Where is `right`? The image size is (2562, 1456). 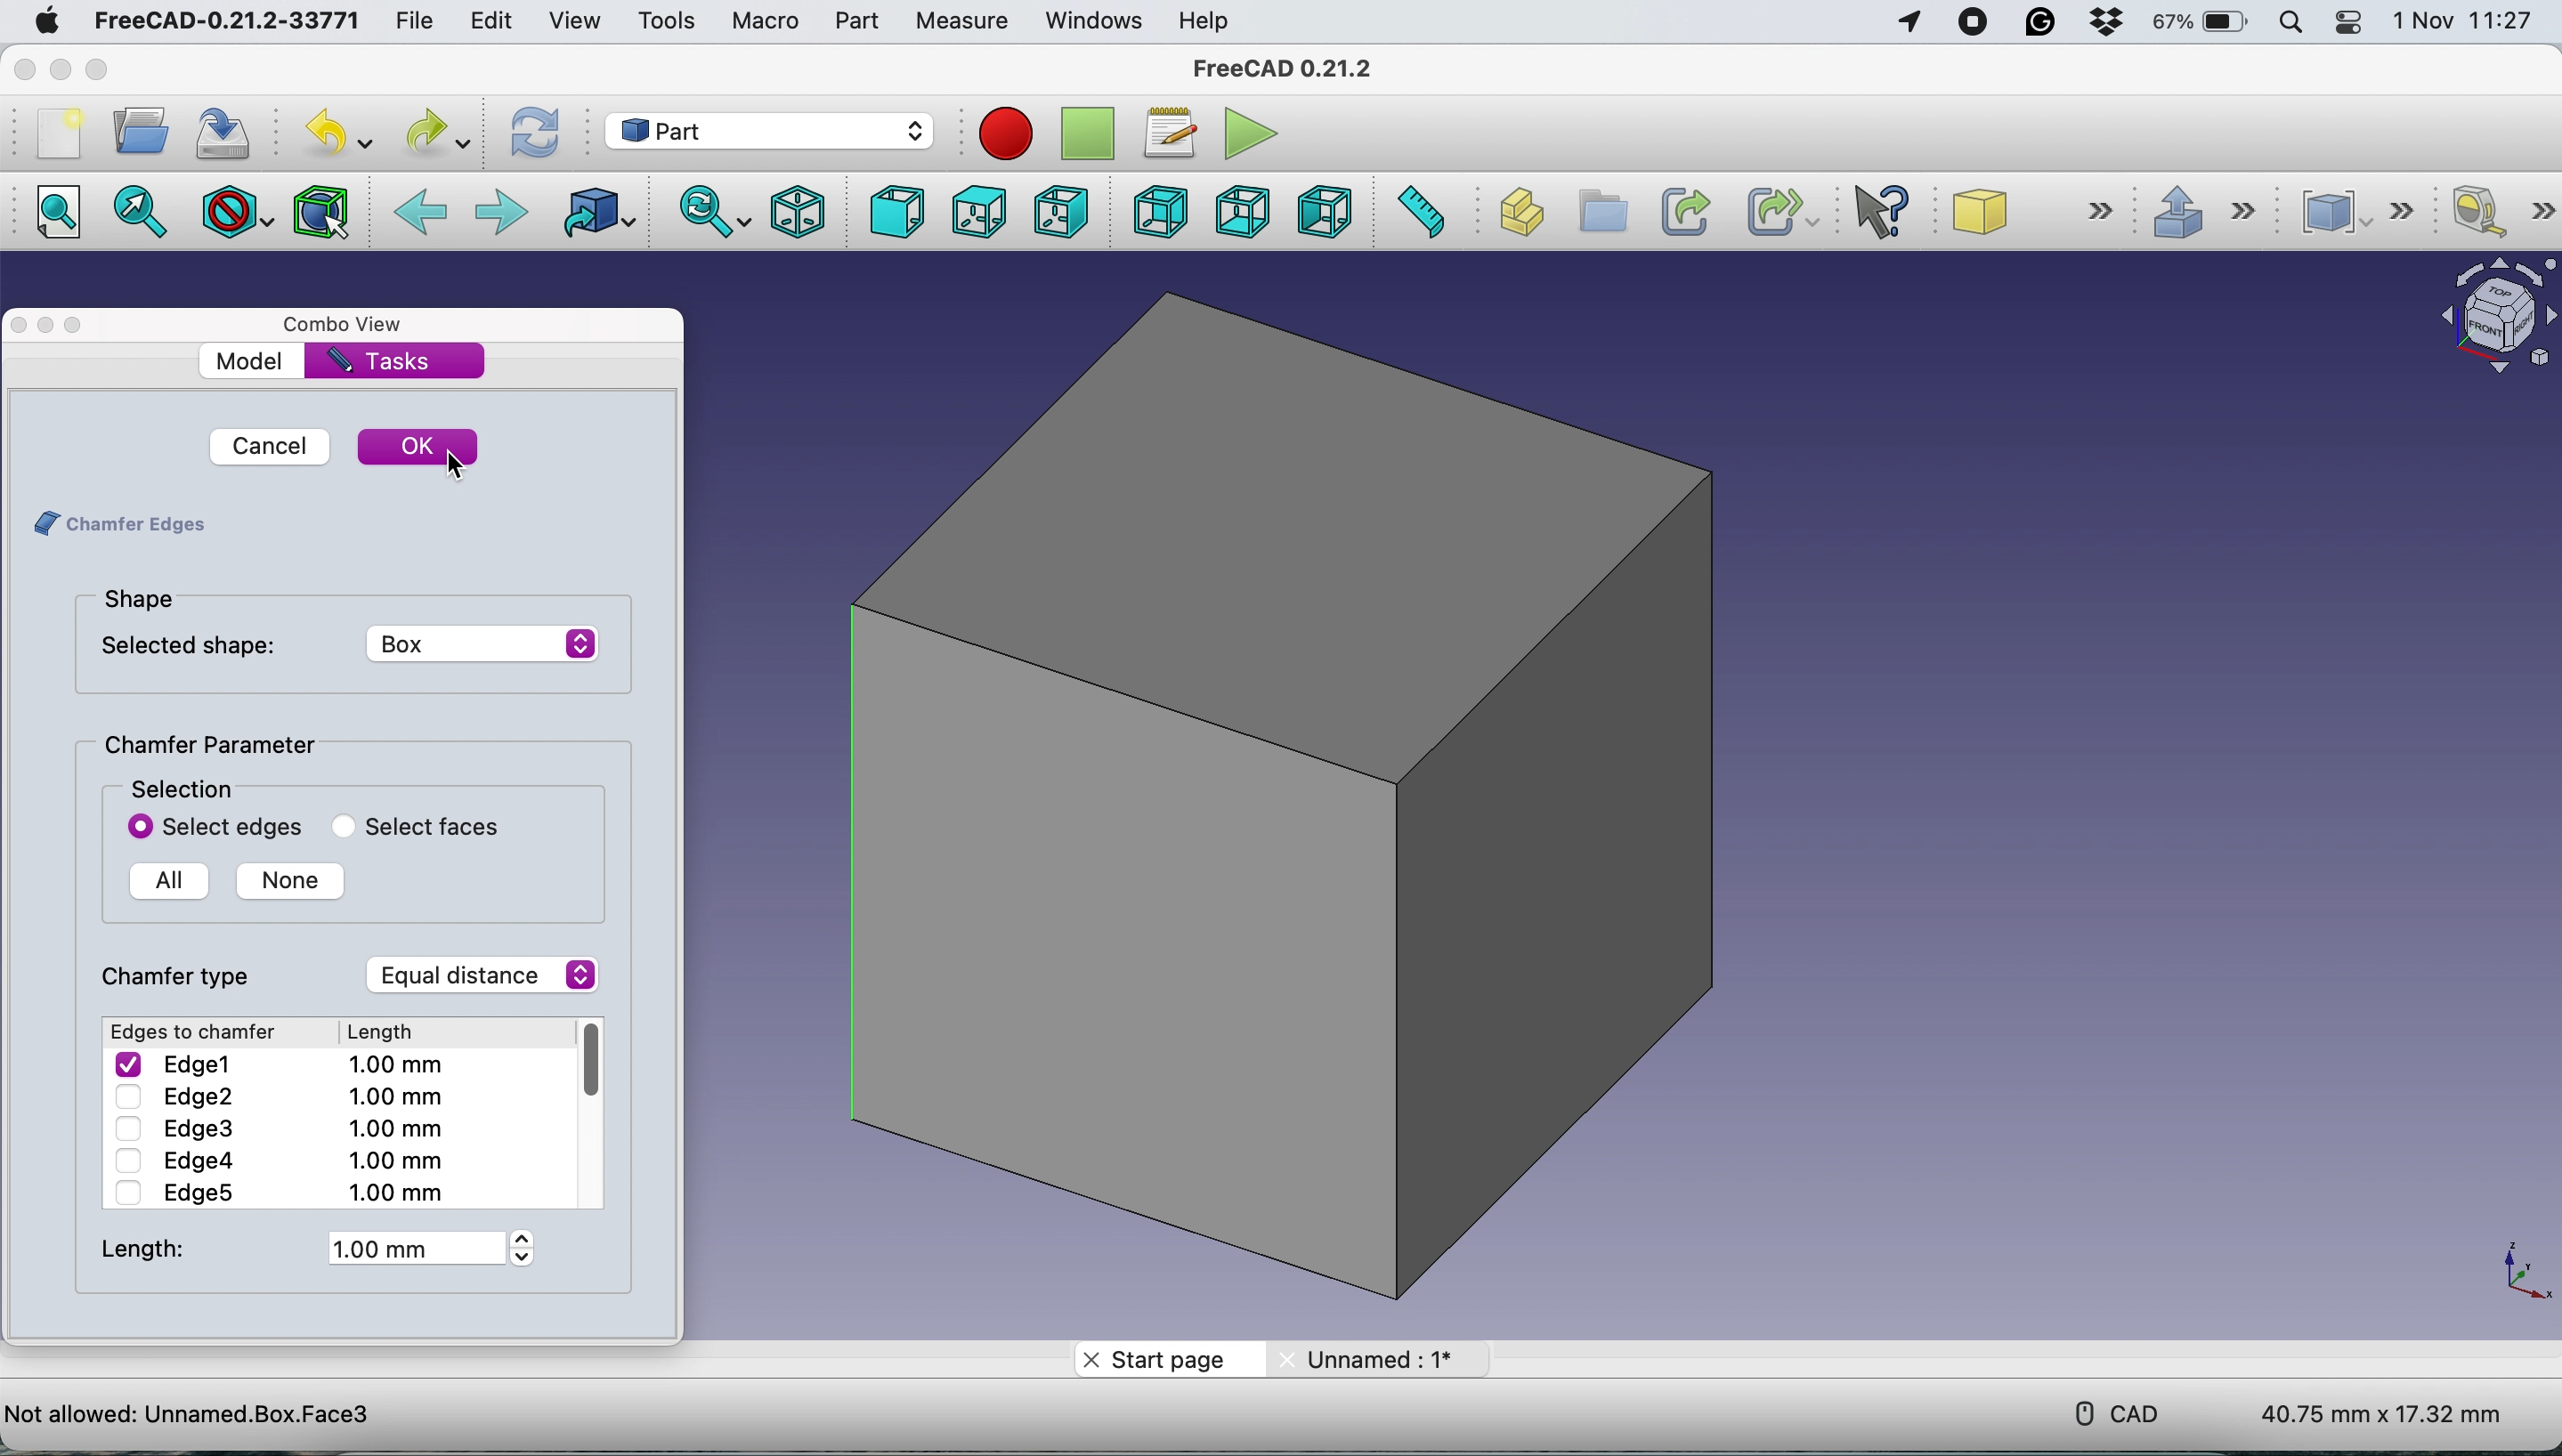
right is located at coordinates (1069, 210).